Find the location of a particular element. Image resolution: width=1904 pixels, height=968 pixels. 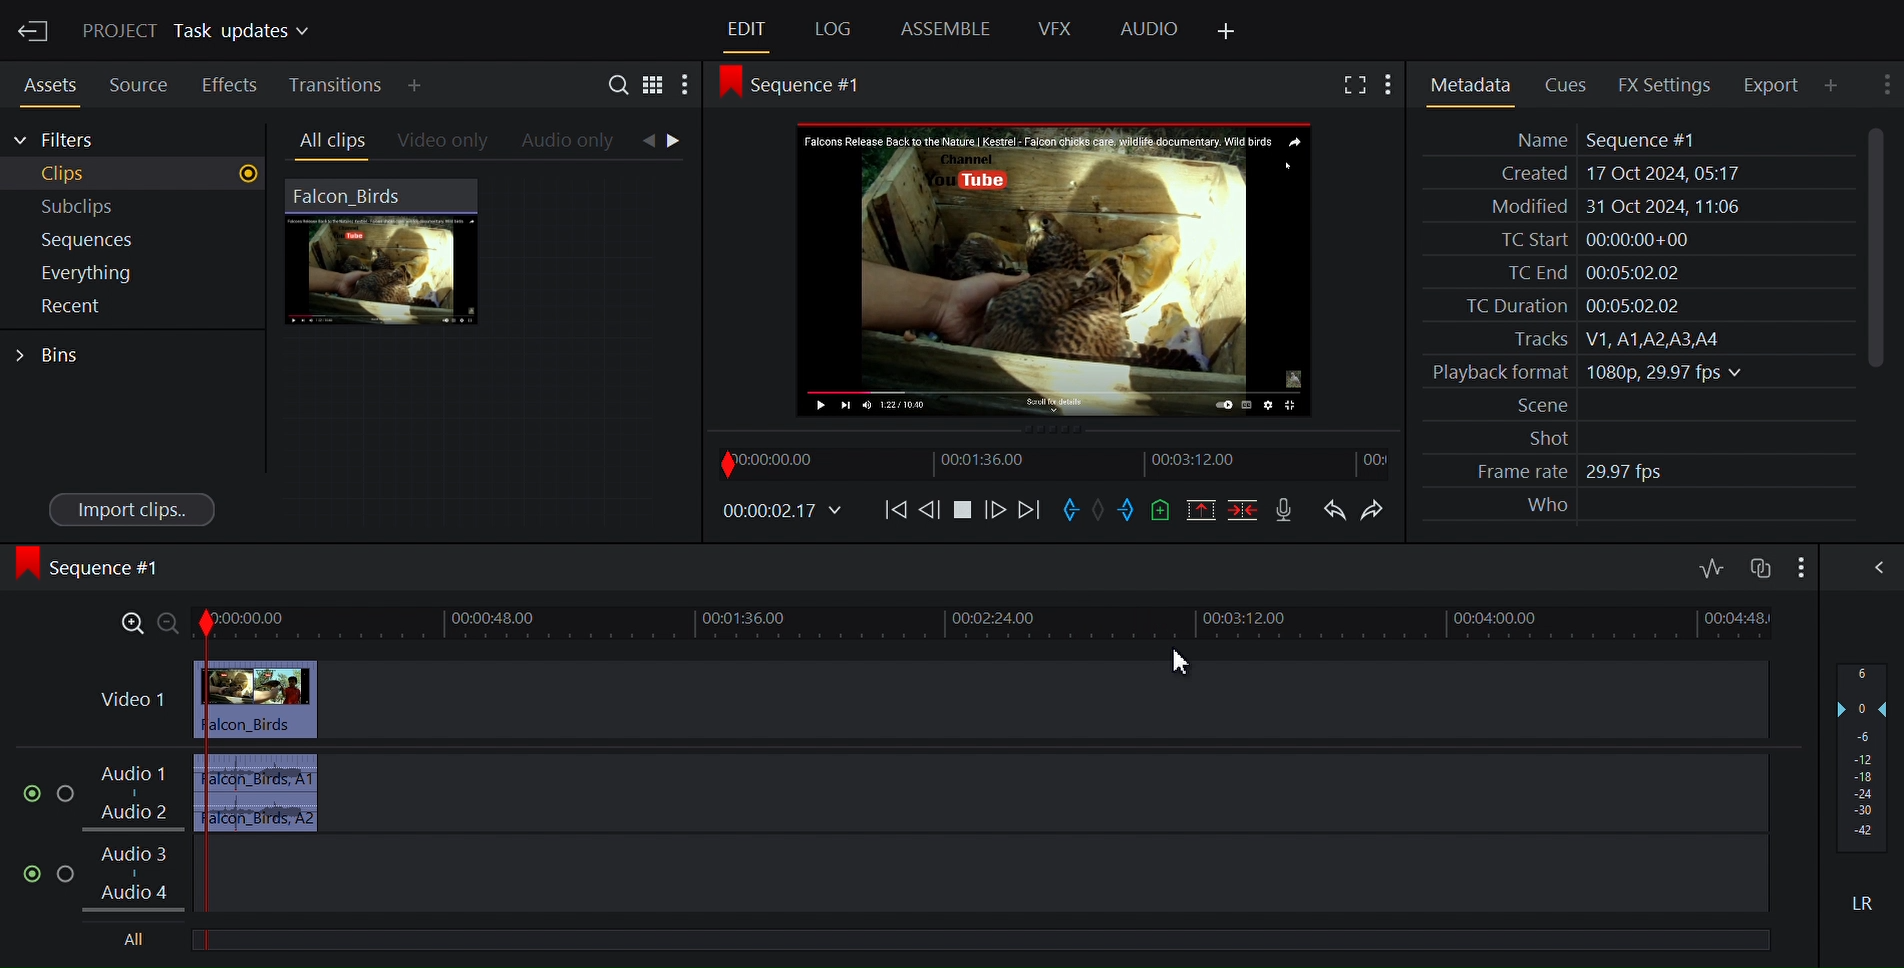

Audio output levels is located at coordinates (1863, 759).